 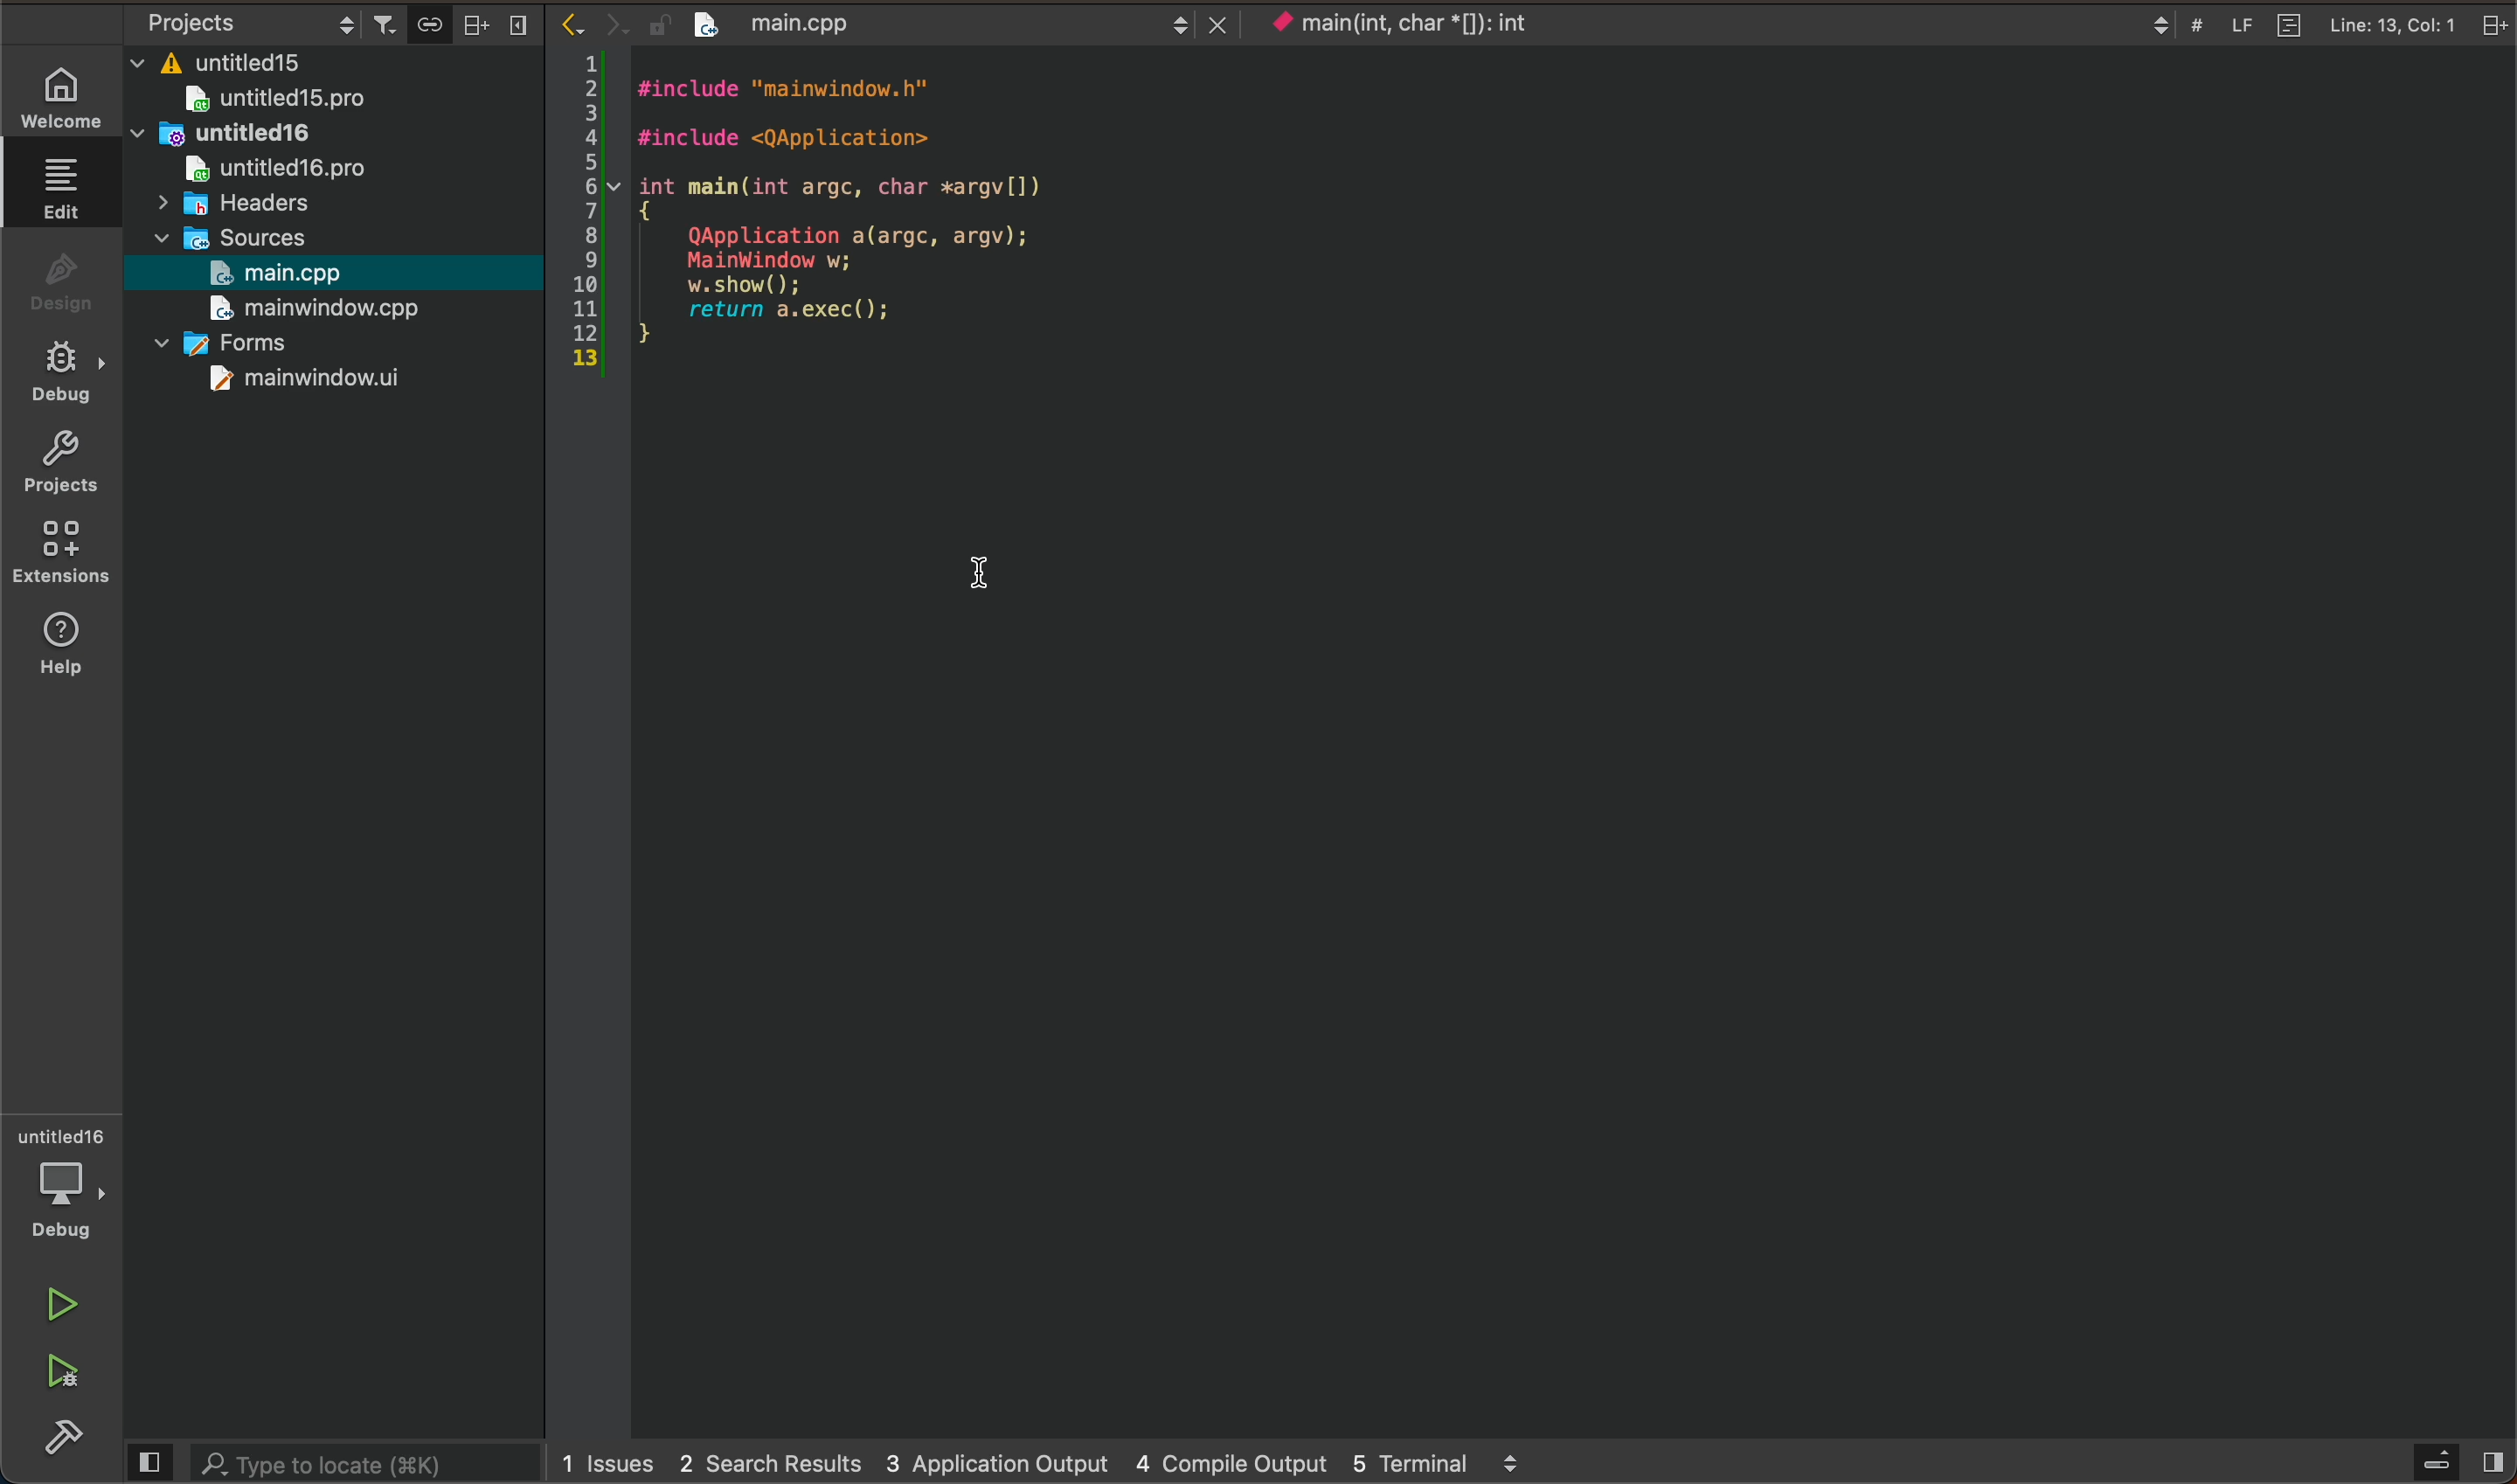 What do you see at coordinates (303, 381) in the screenshot?
I see `mainwindow` at bounding box center [303, 381].